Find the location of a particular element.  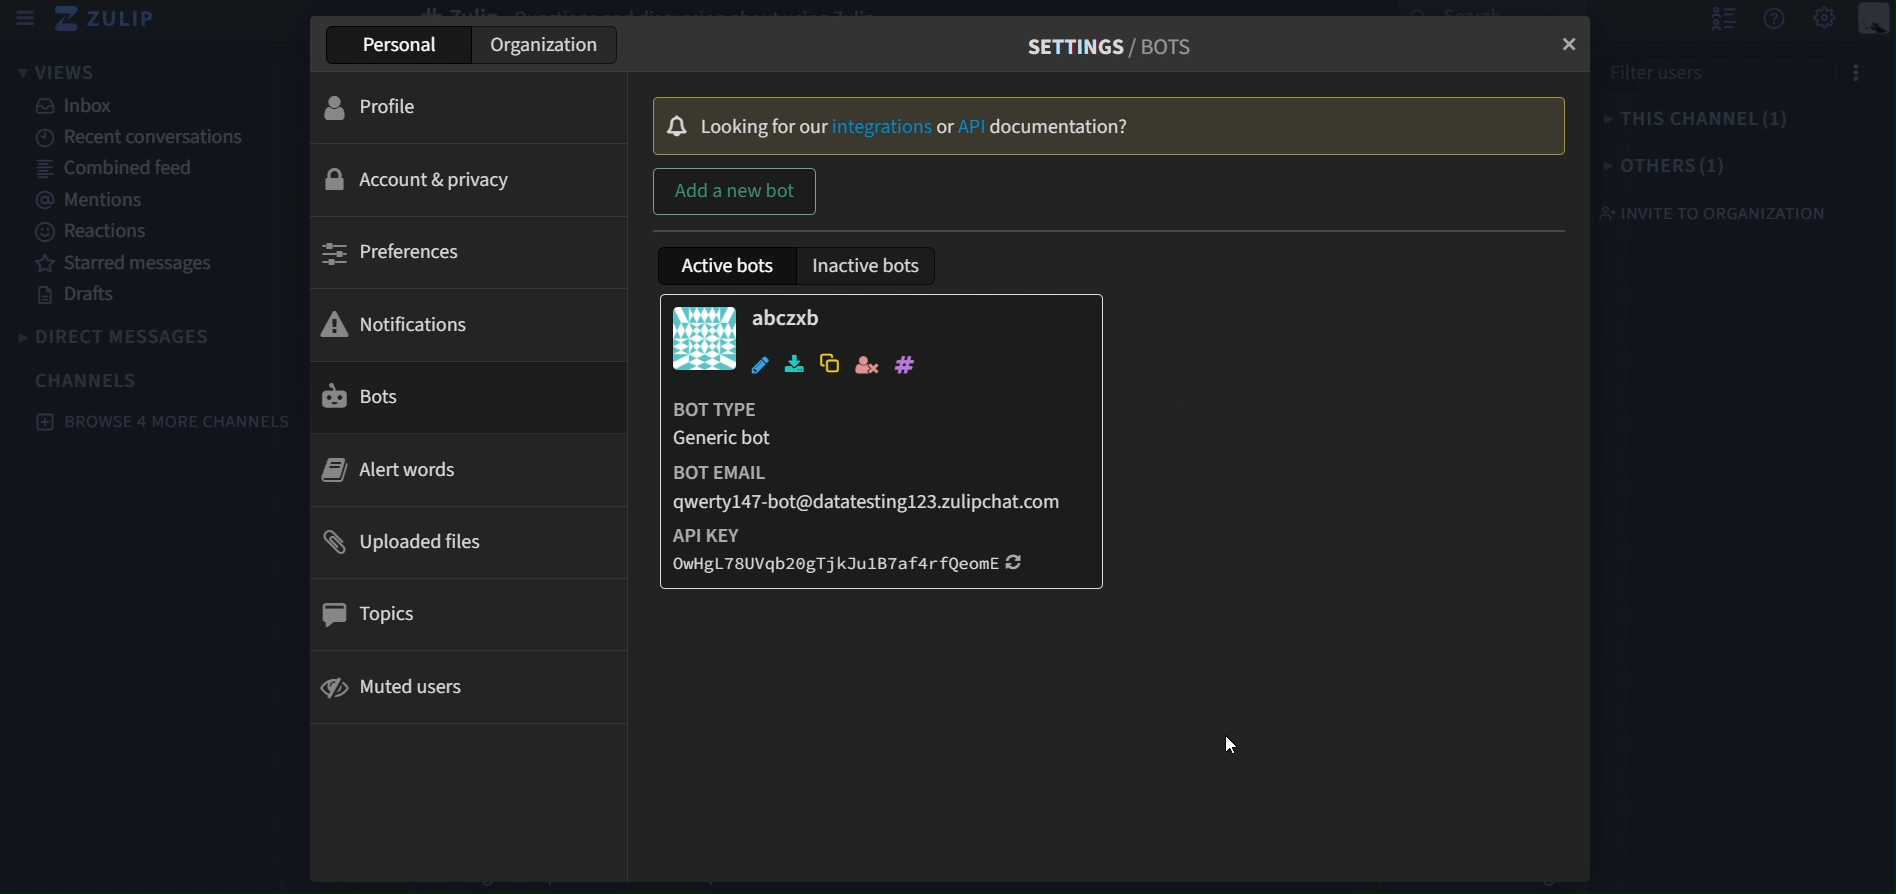

starred messages is located at coordinates (129, 261).